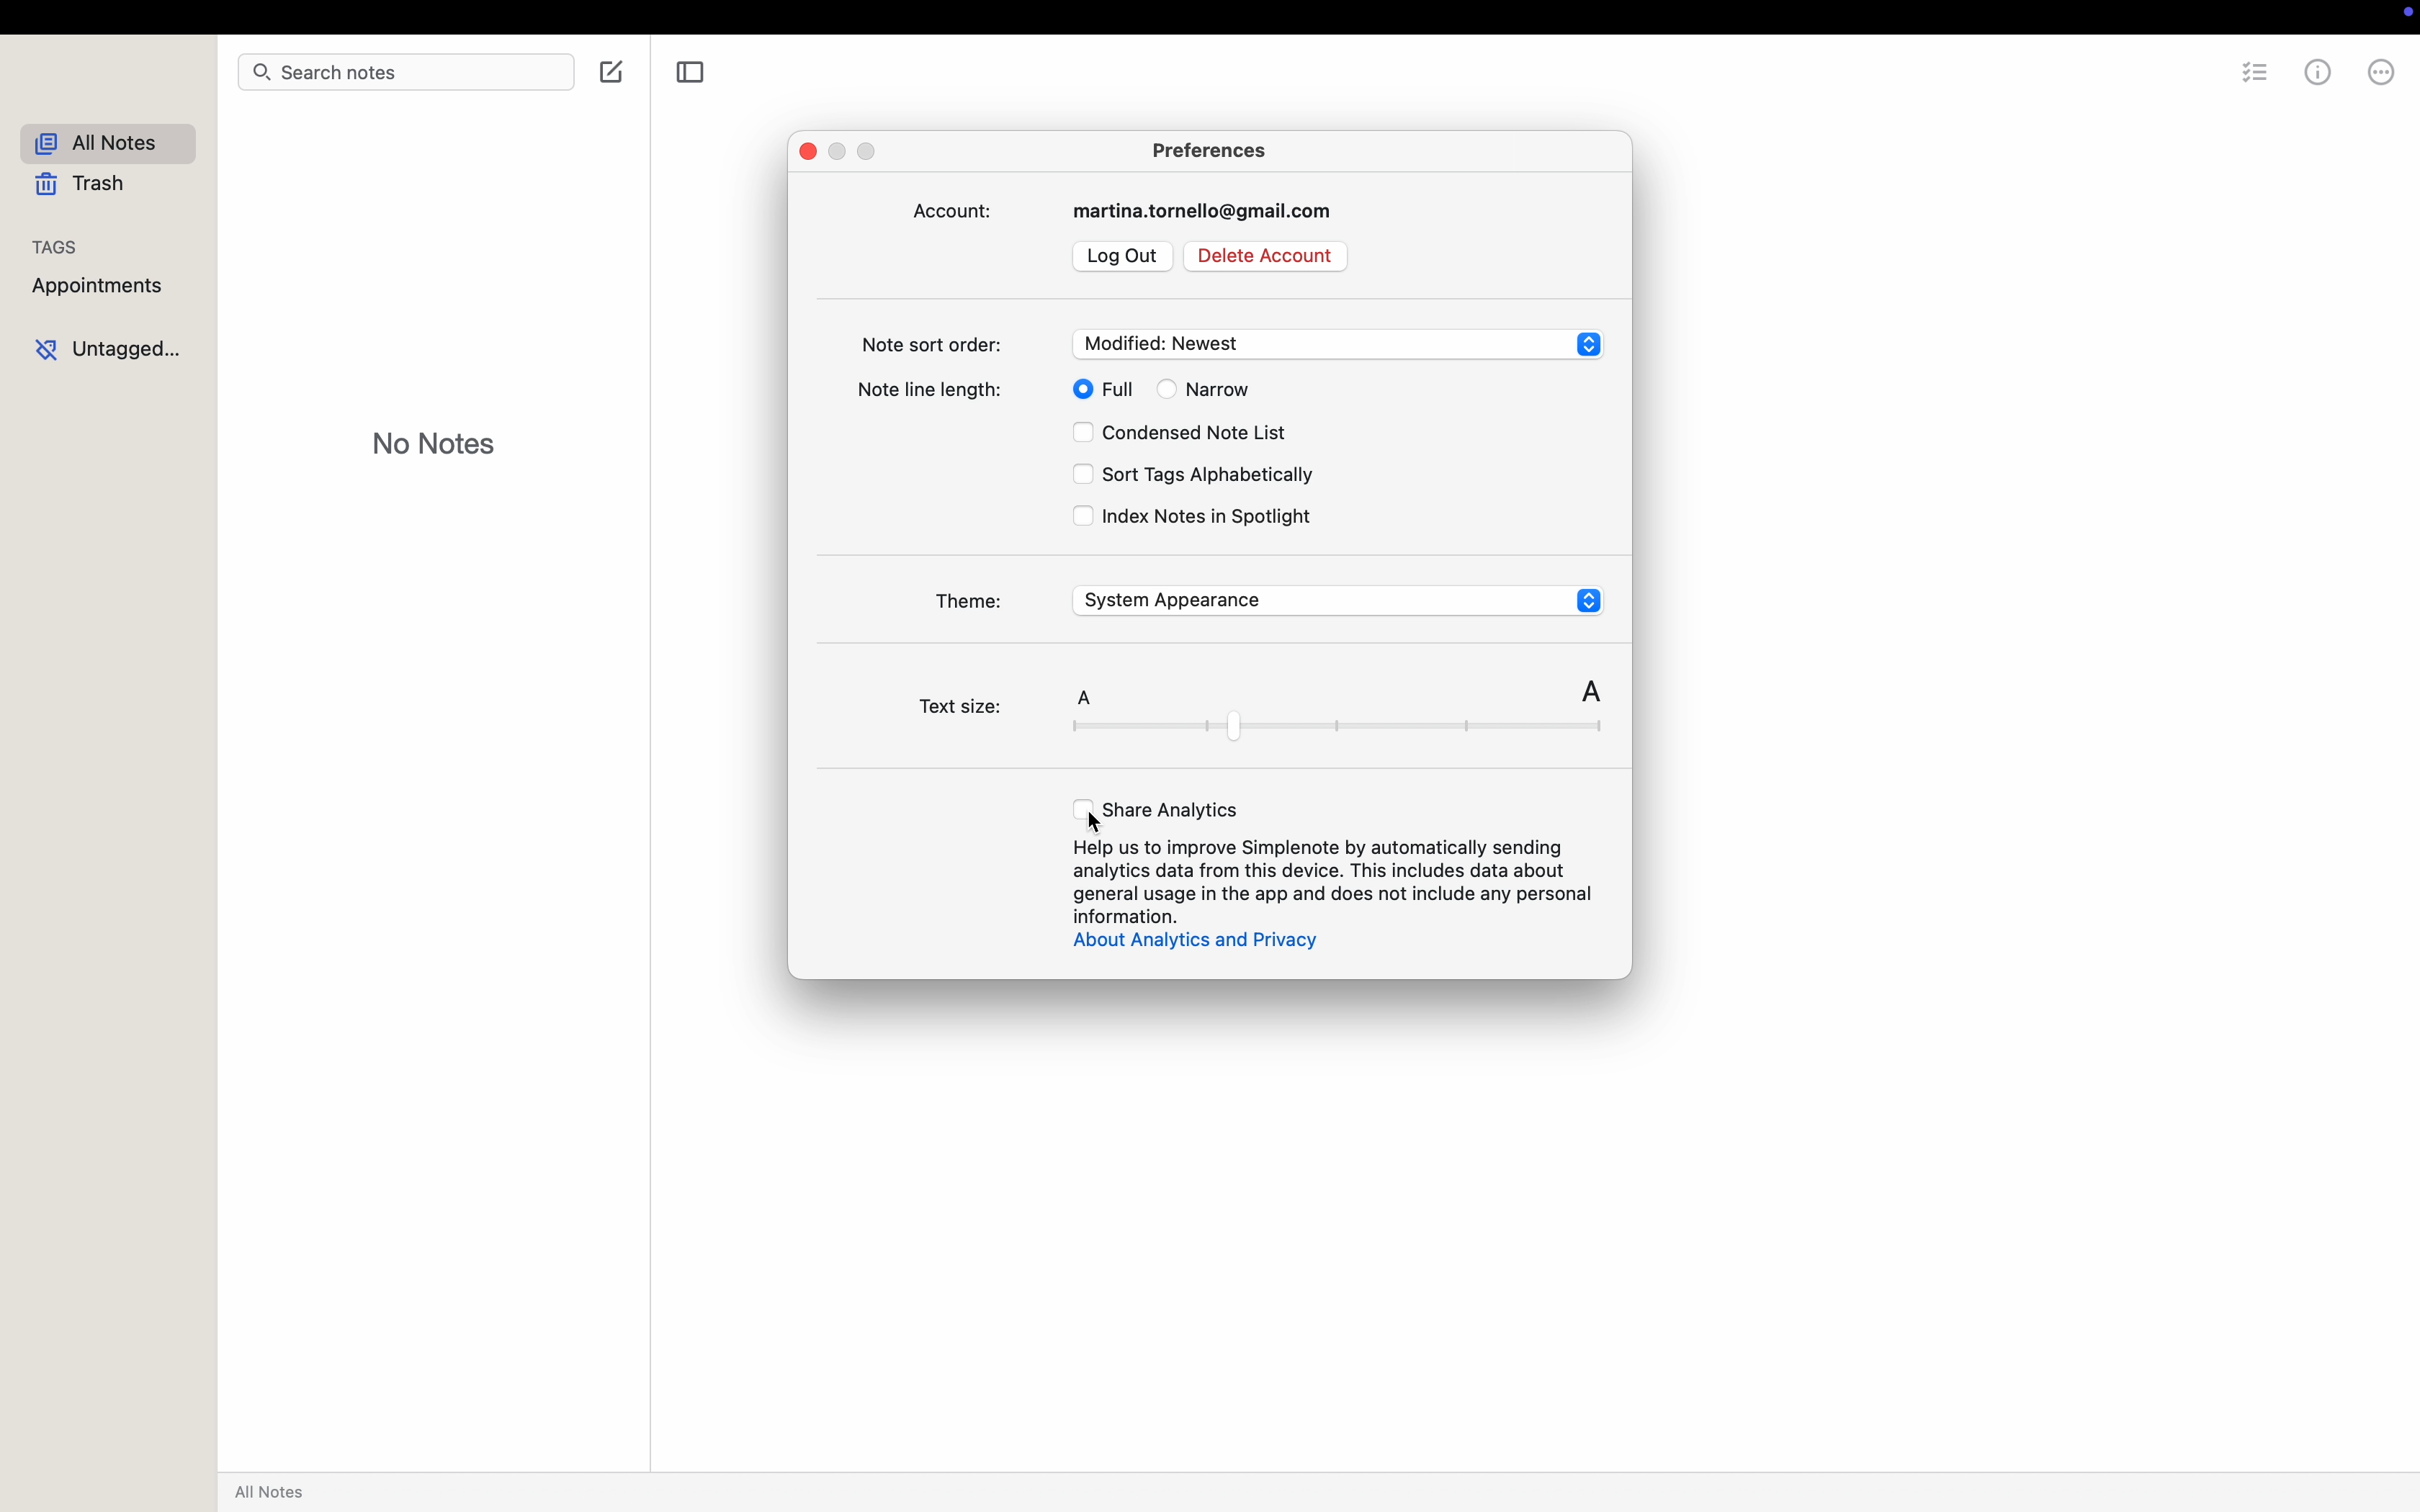 The image size is (2420, 1512). What do you see at coordinates (1258, 595) in the screenshot?
I see `theme` at bounding box center [1258, 595].